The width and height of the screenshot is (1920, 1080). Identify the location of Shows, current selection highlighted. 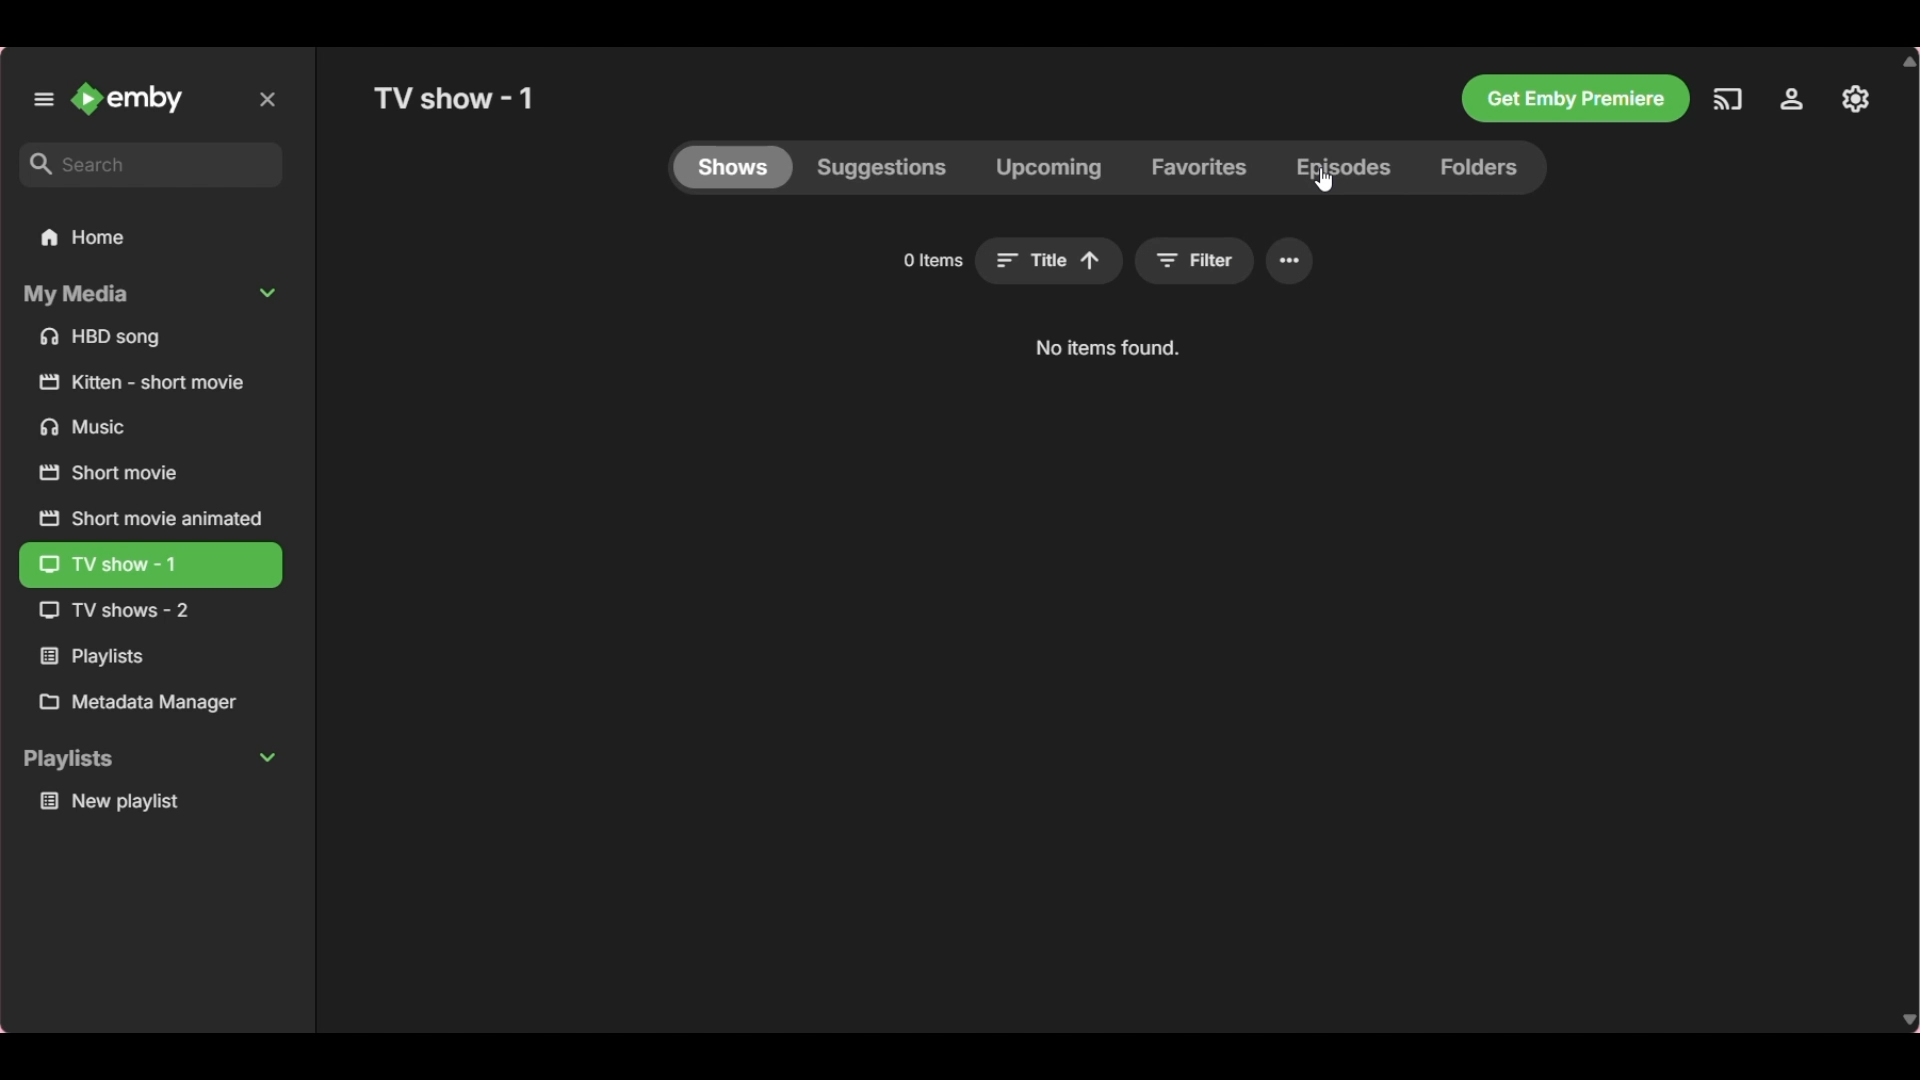
(734, 167).